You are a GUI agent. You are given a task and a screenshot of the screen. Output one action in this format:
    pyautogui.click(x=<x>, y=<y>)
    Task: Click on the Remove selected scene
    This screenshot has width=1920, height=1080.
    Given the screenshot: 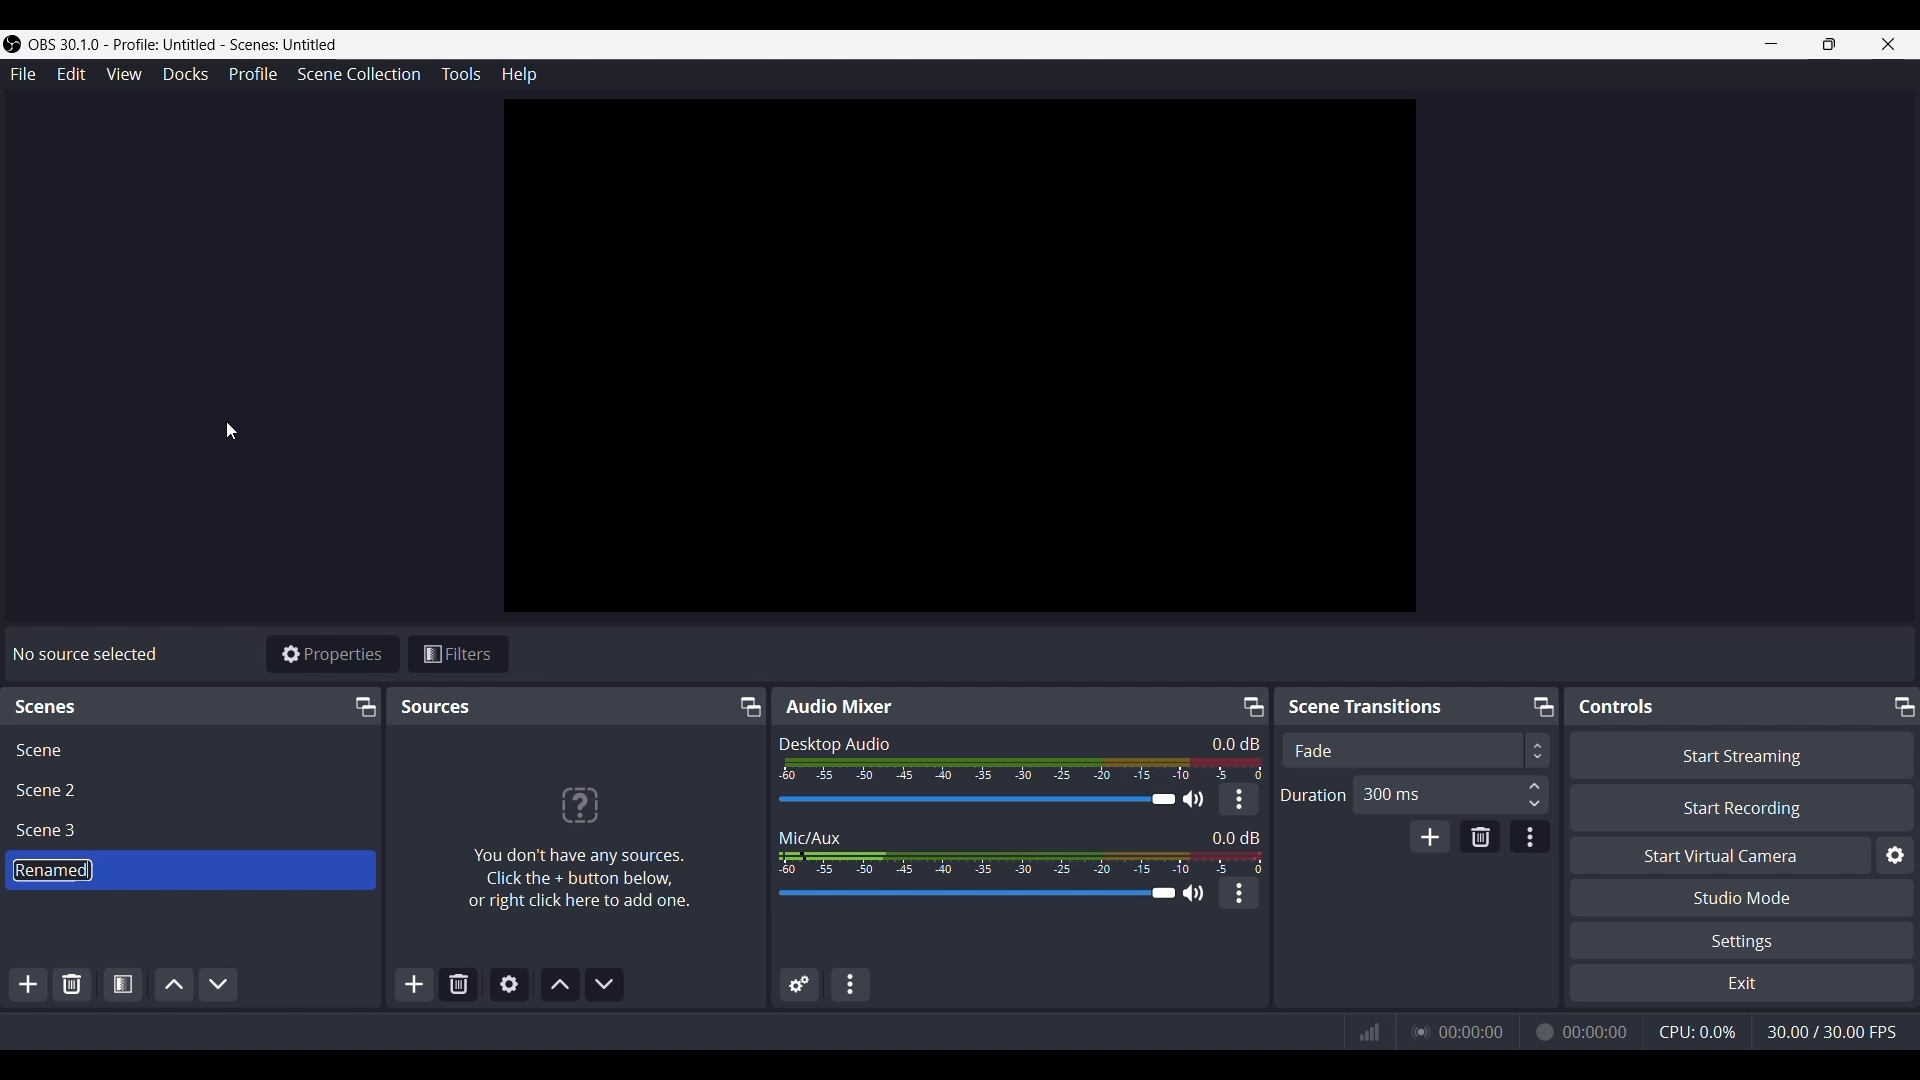 What is the action you would take?
    pyautogui.click(x=72, y=984)
    